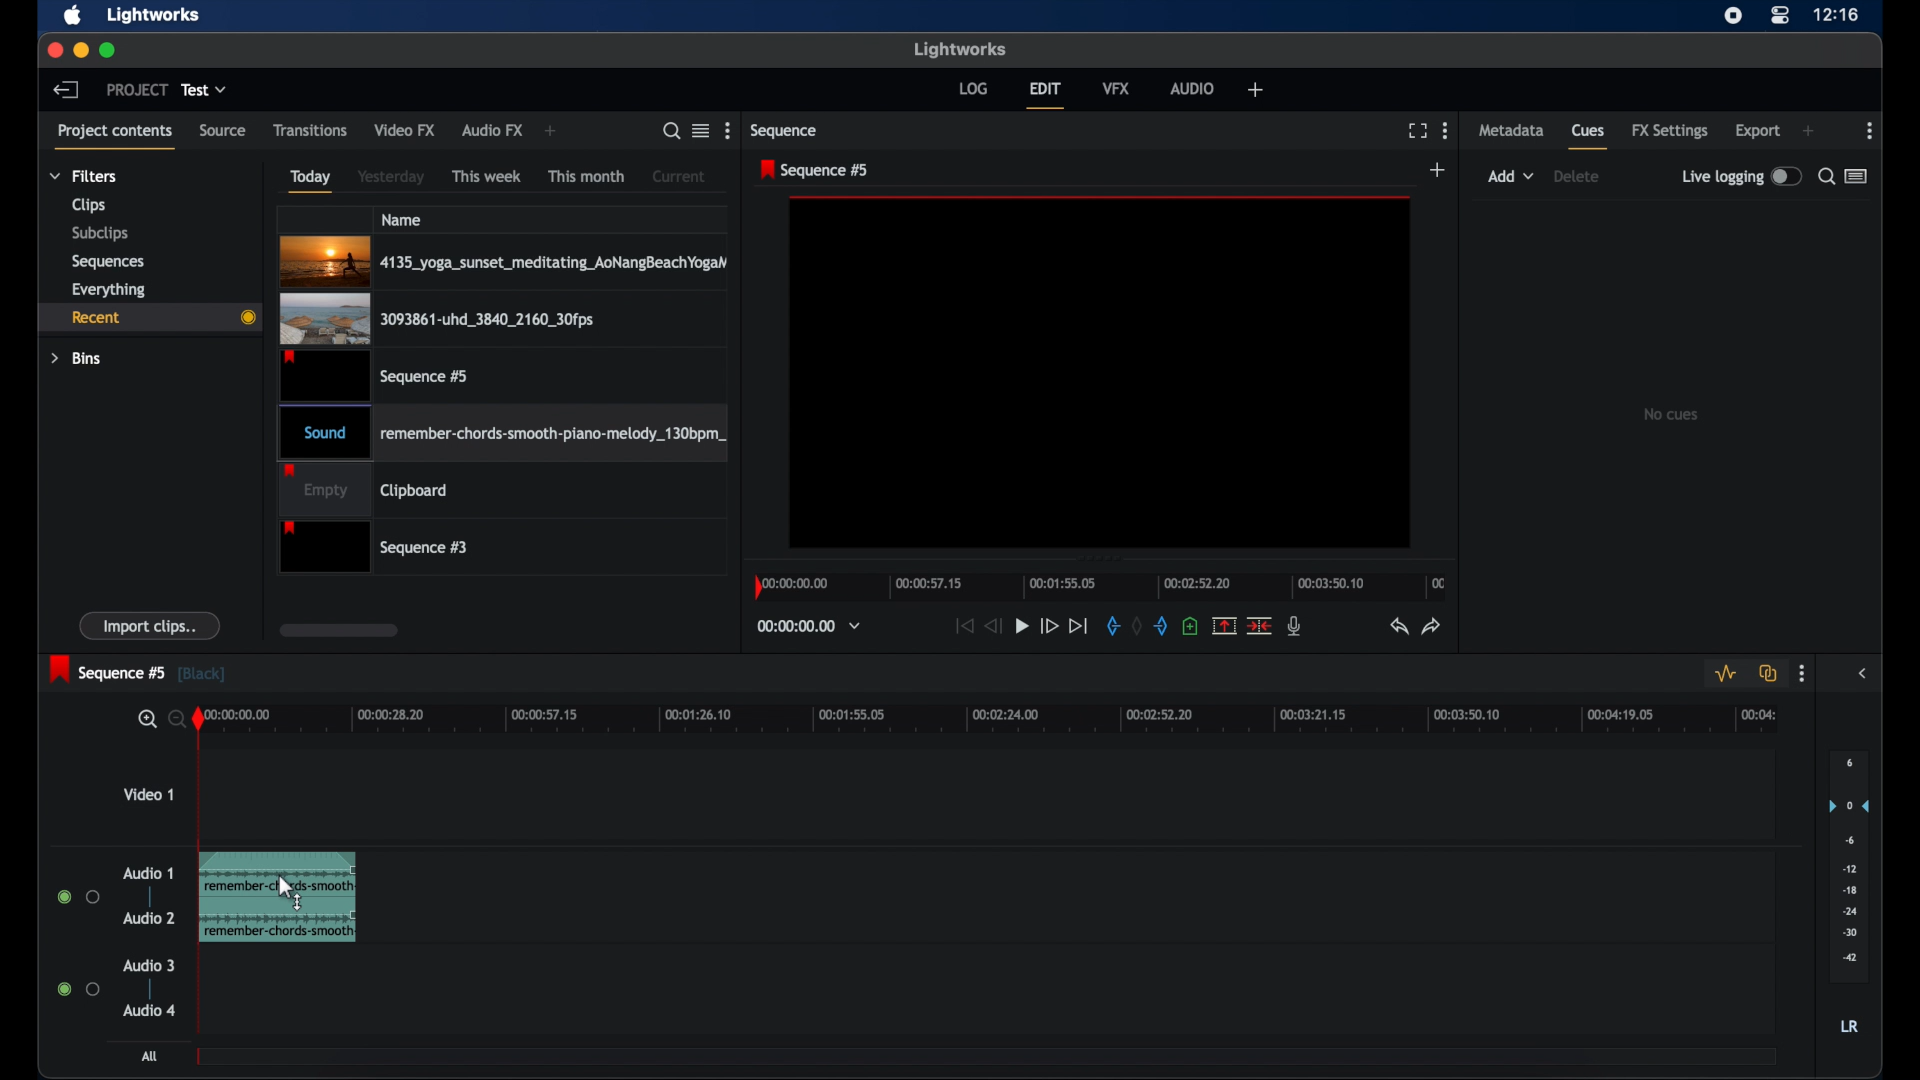 Image resolution: width=1920 pixels, height=1080 pixels. What do you see at coordinates (1732, 15) in the screenshot?
I see `screen recorder icon` at bounding box center [1732, 15].